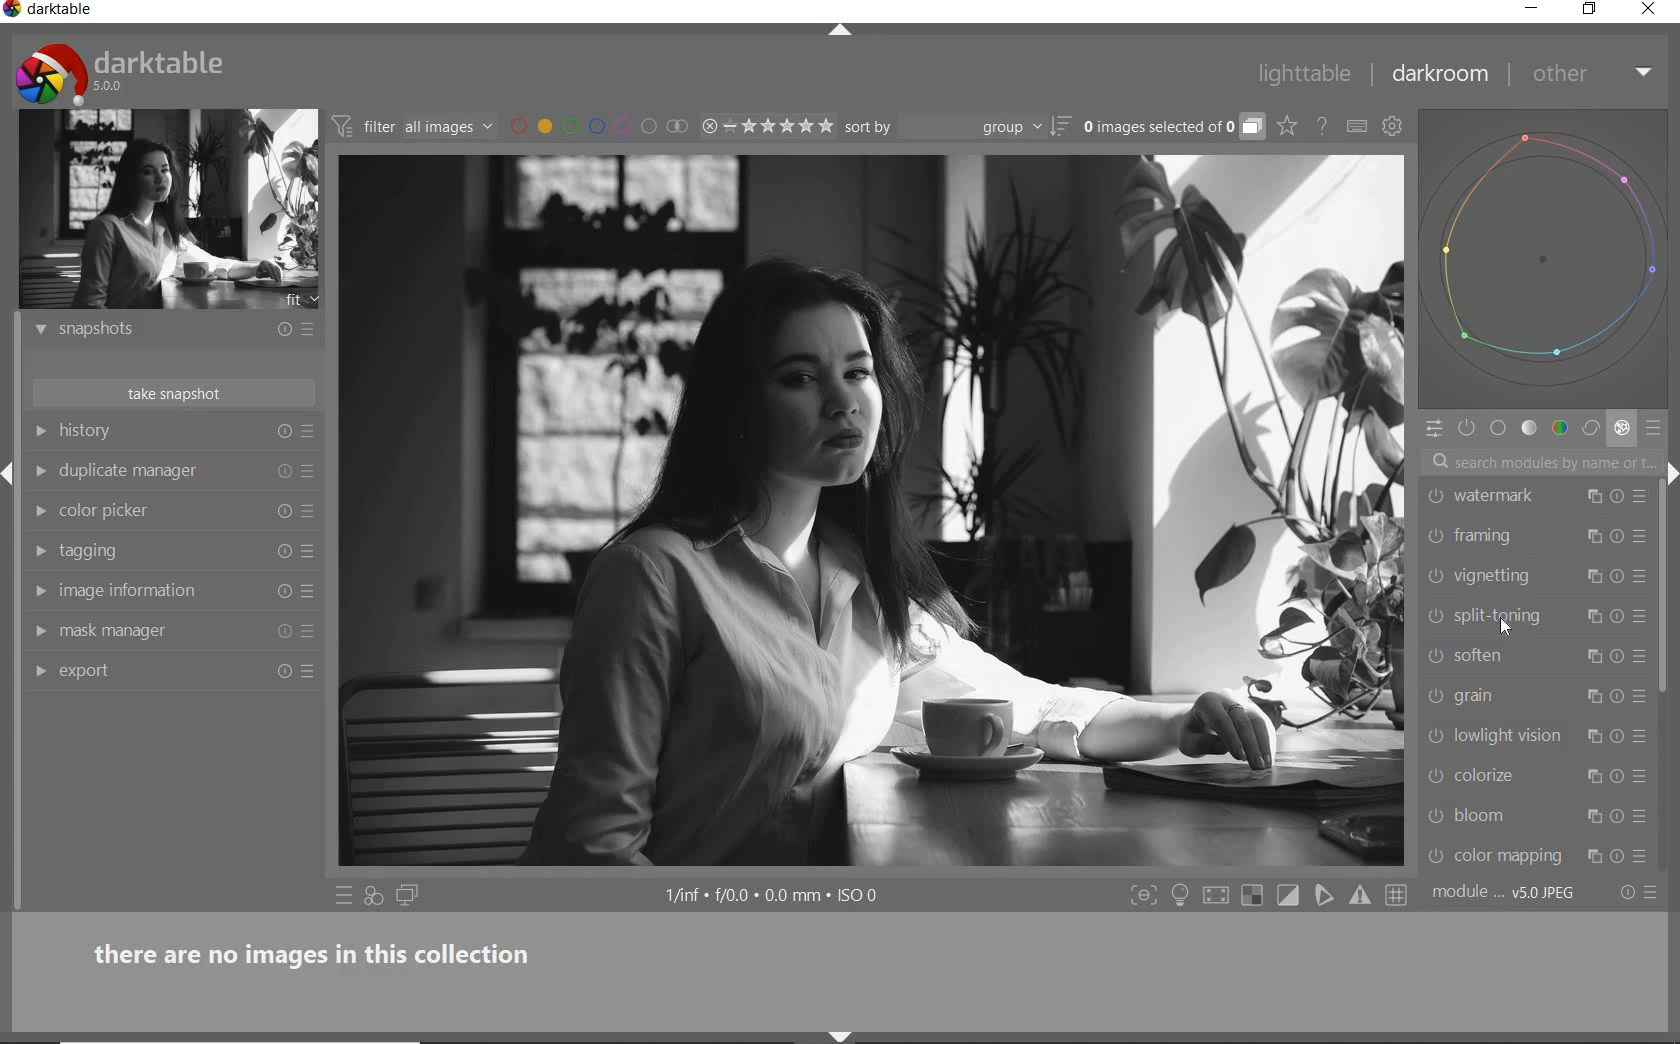 The image size is (1680, 1044). What do you see at coordinates (1618, 656) in the screenshot?
I see `reset` at bounding box center [1618, 656].